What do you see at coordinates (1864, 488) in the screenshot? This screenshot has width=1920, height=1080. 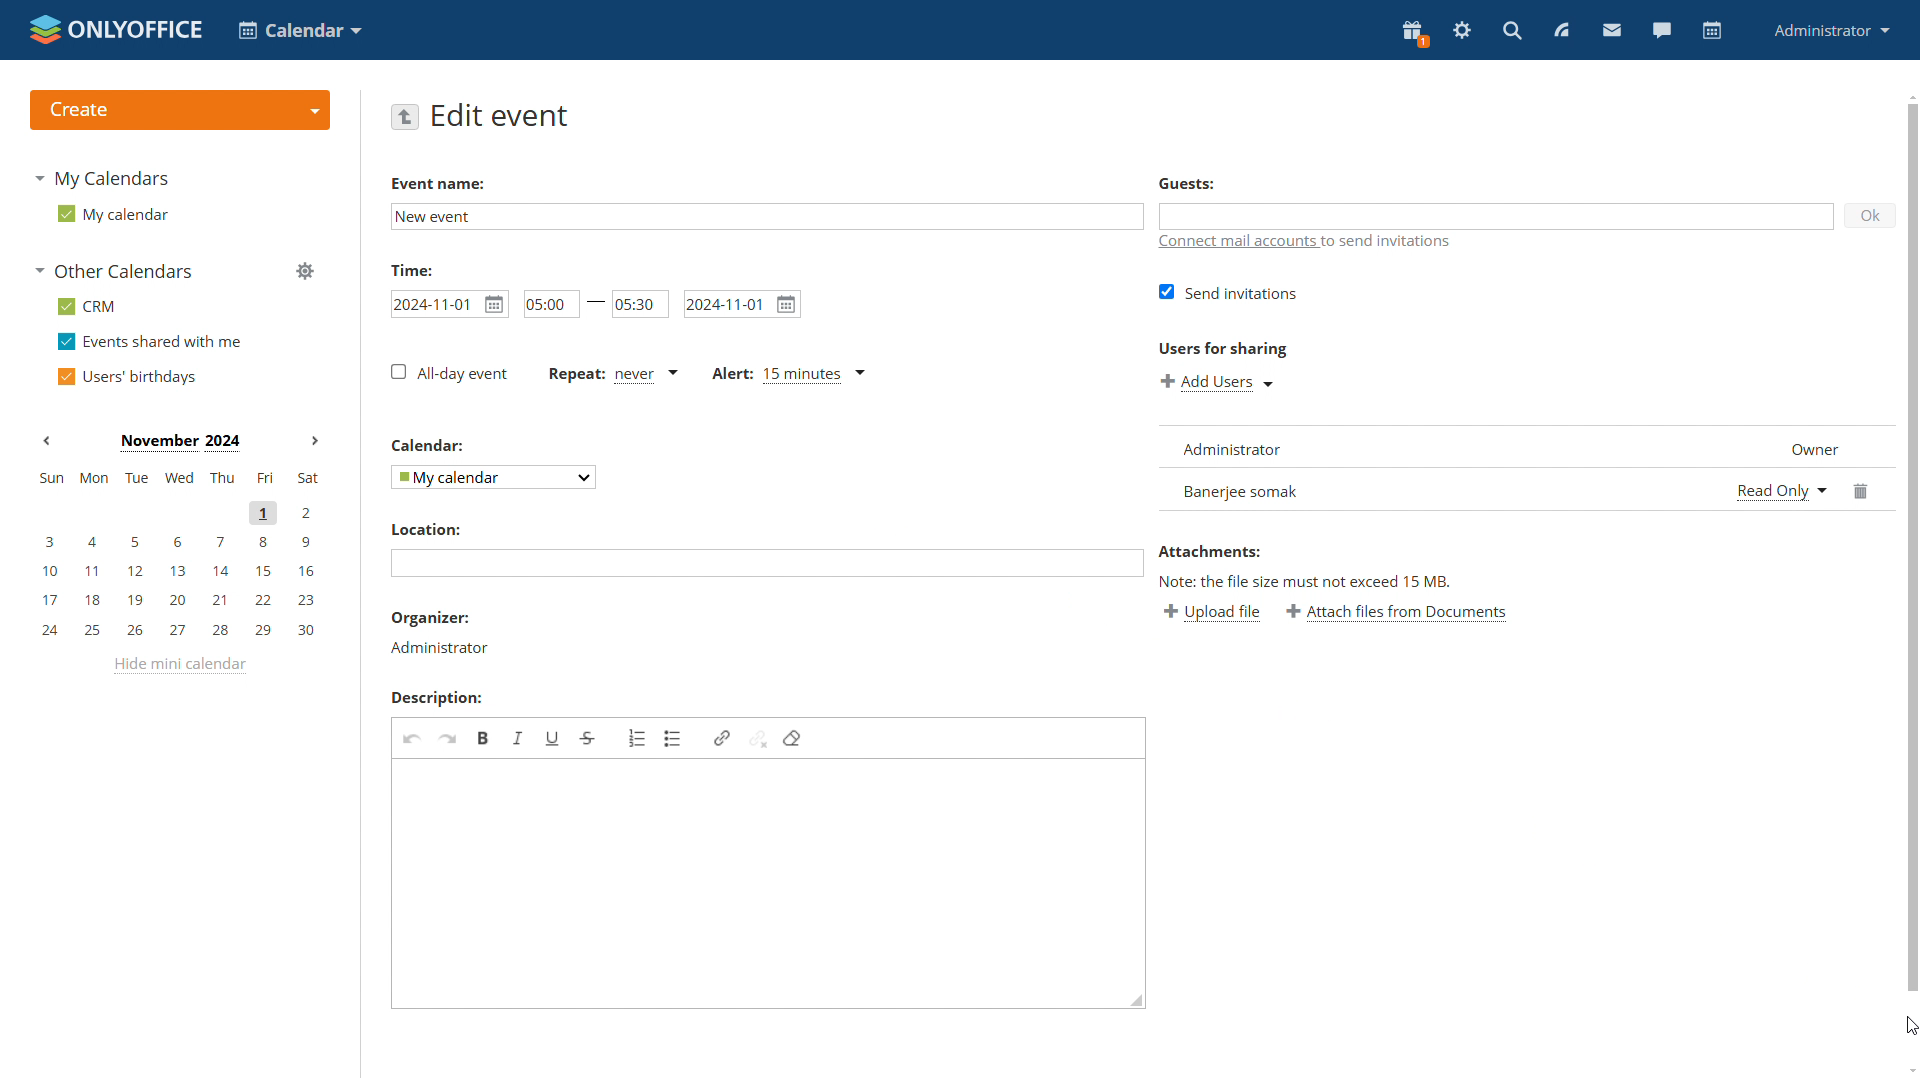 I see `delete` at bounding box center [1864, 488].